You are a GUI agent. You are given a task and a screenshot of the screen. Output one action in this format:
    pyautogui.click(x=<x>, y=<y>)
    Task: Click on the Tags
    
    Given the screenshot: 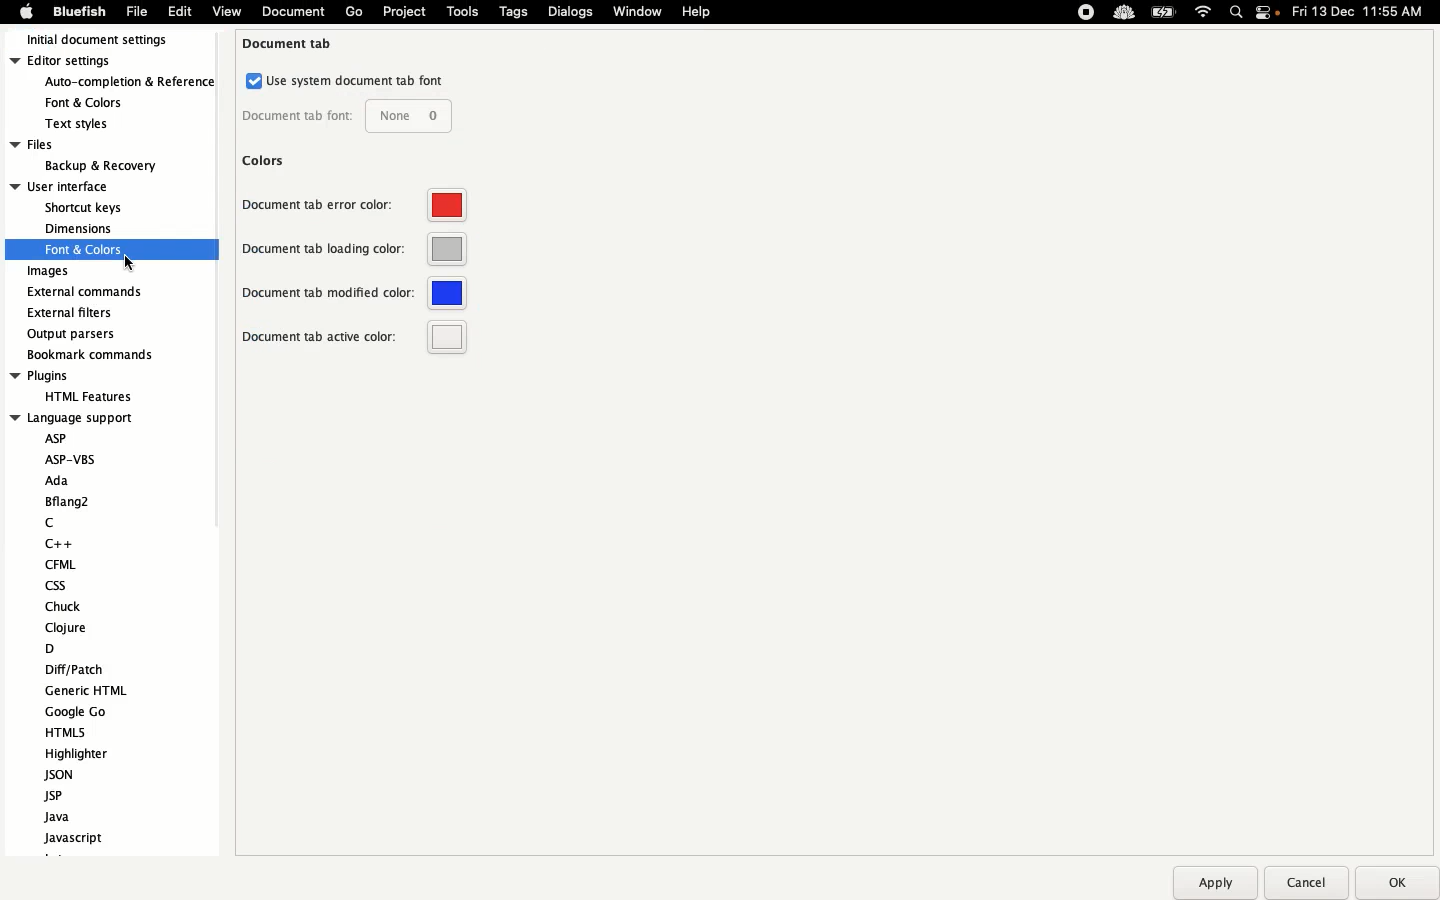 What is the action you would take?
    pyautogui.click(x=515, y=11)
    